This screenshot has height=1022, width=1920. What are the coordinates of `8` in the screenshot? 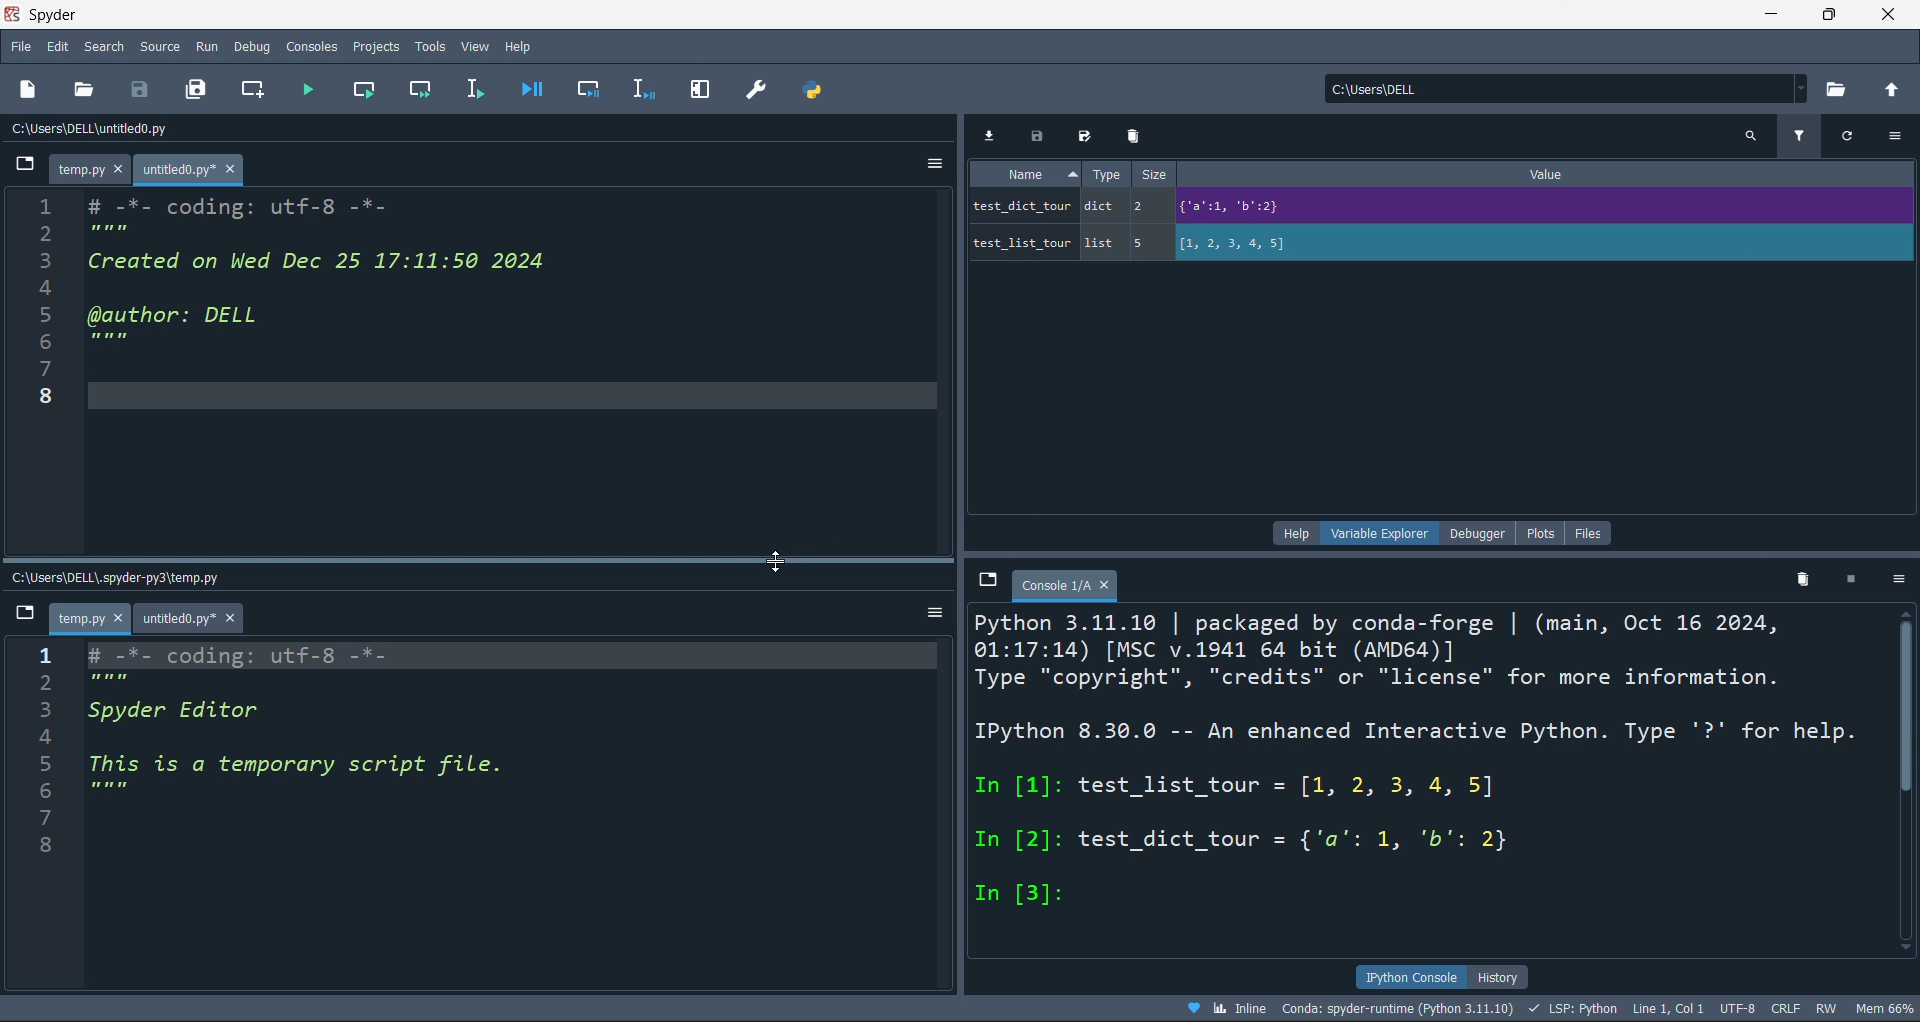 It's located at (51, 393).